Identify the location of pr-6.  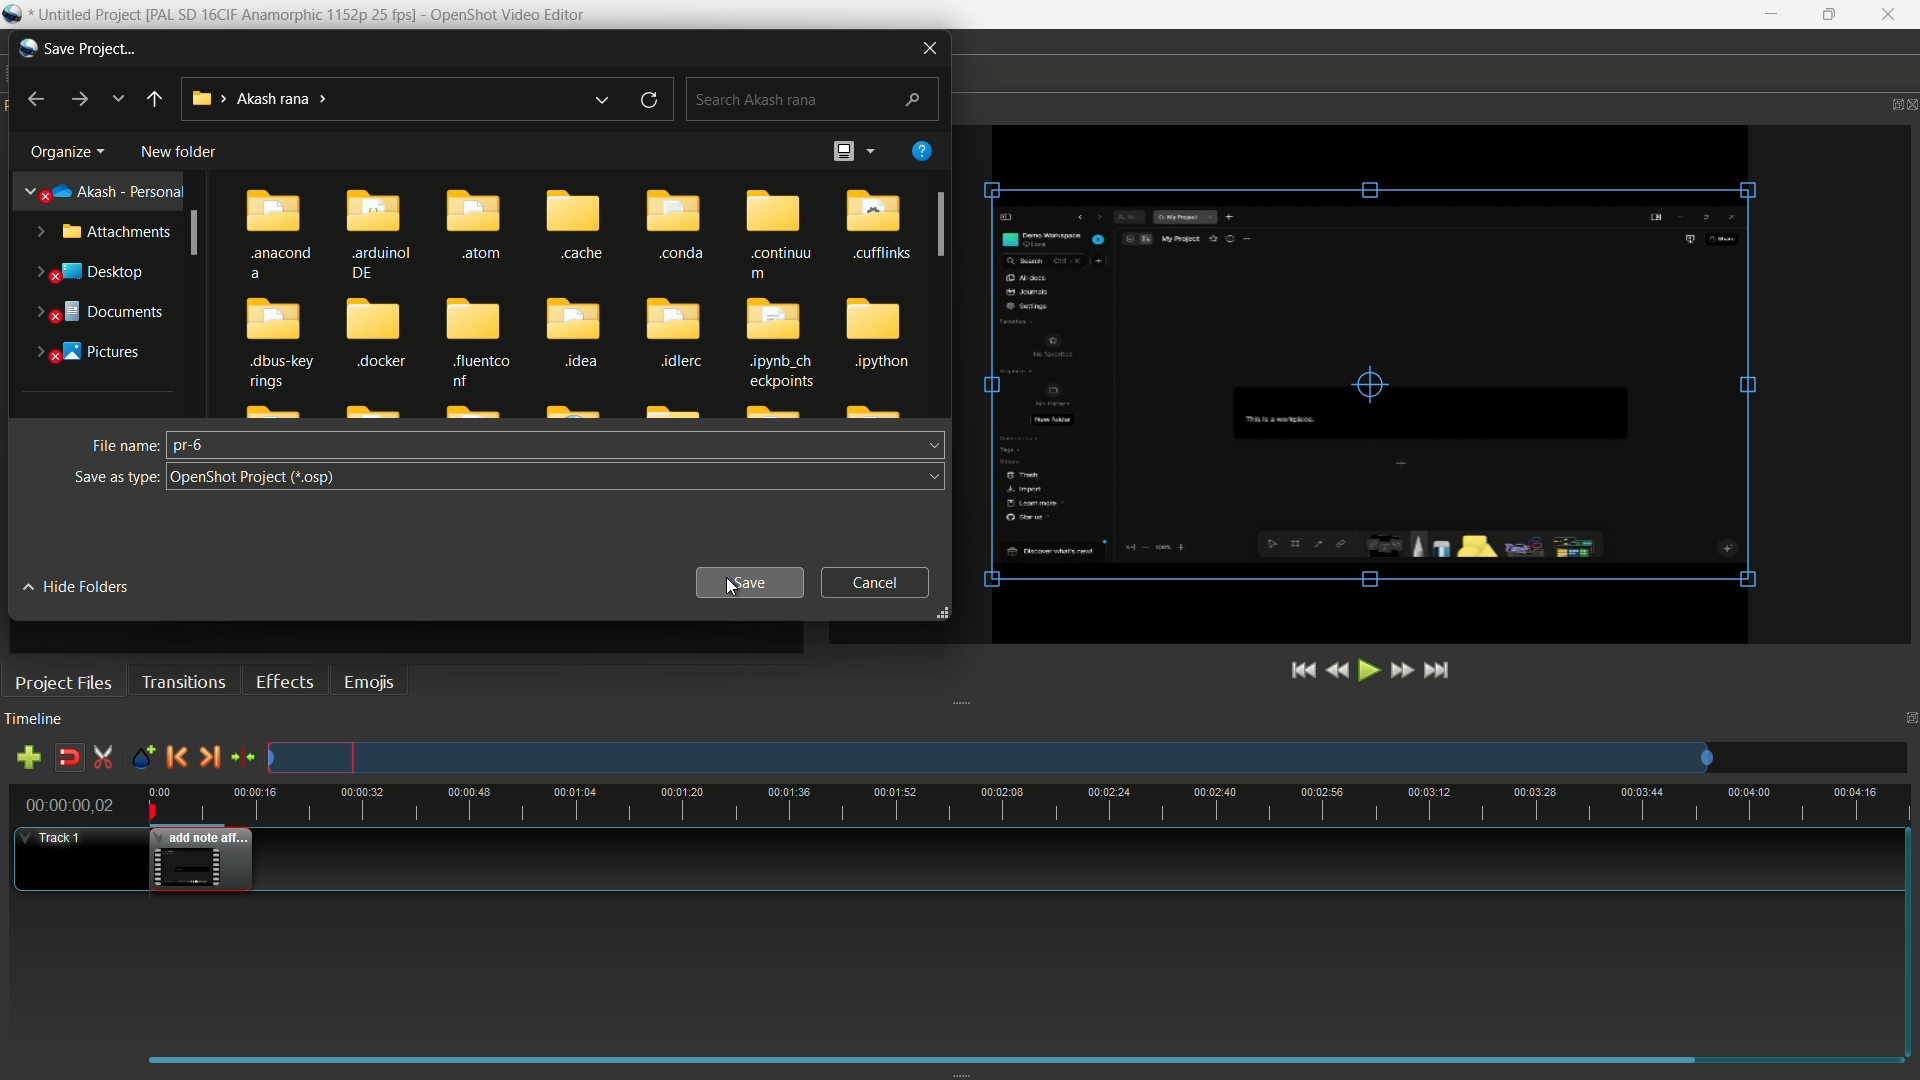
(189, 445).